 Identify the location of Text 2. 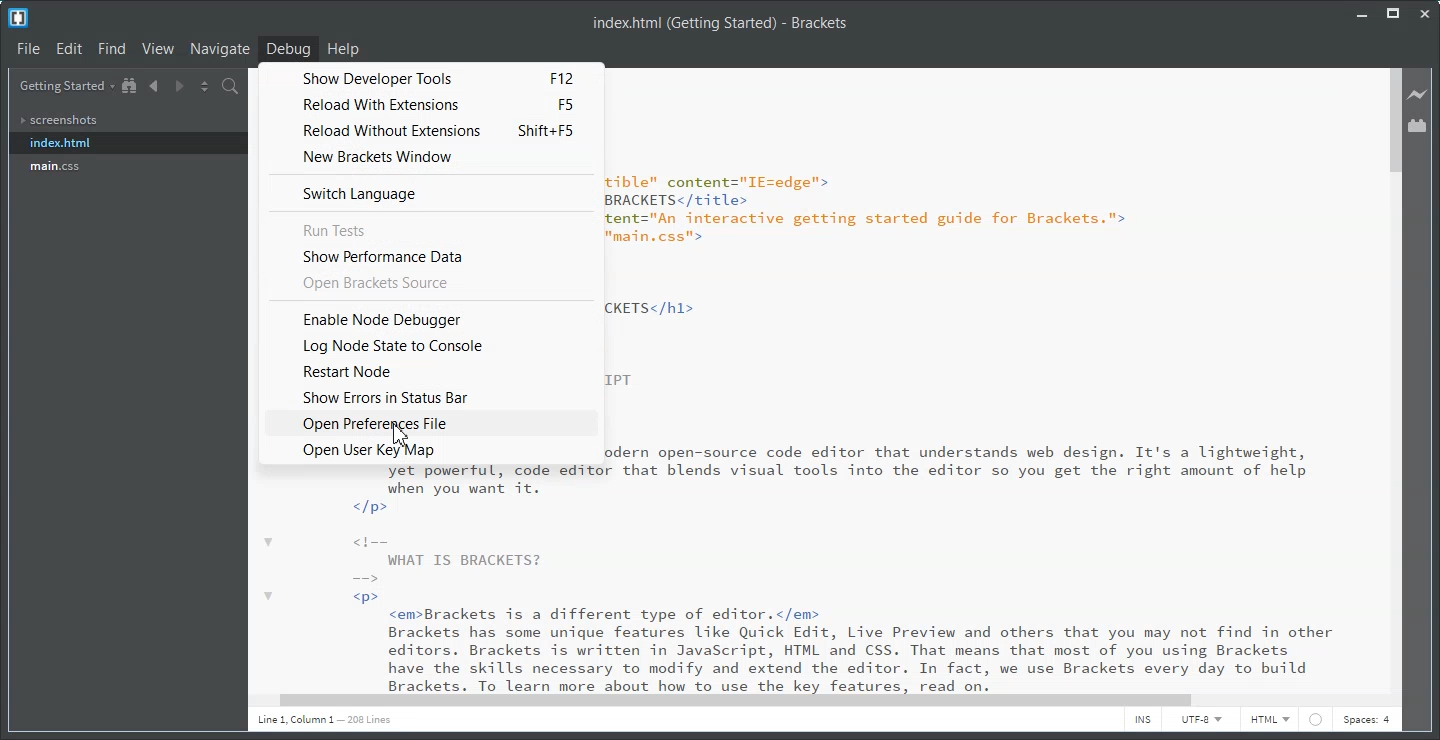
(790, 579).